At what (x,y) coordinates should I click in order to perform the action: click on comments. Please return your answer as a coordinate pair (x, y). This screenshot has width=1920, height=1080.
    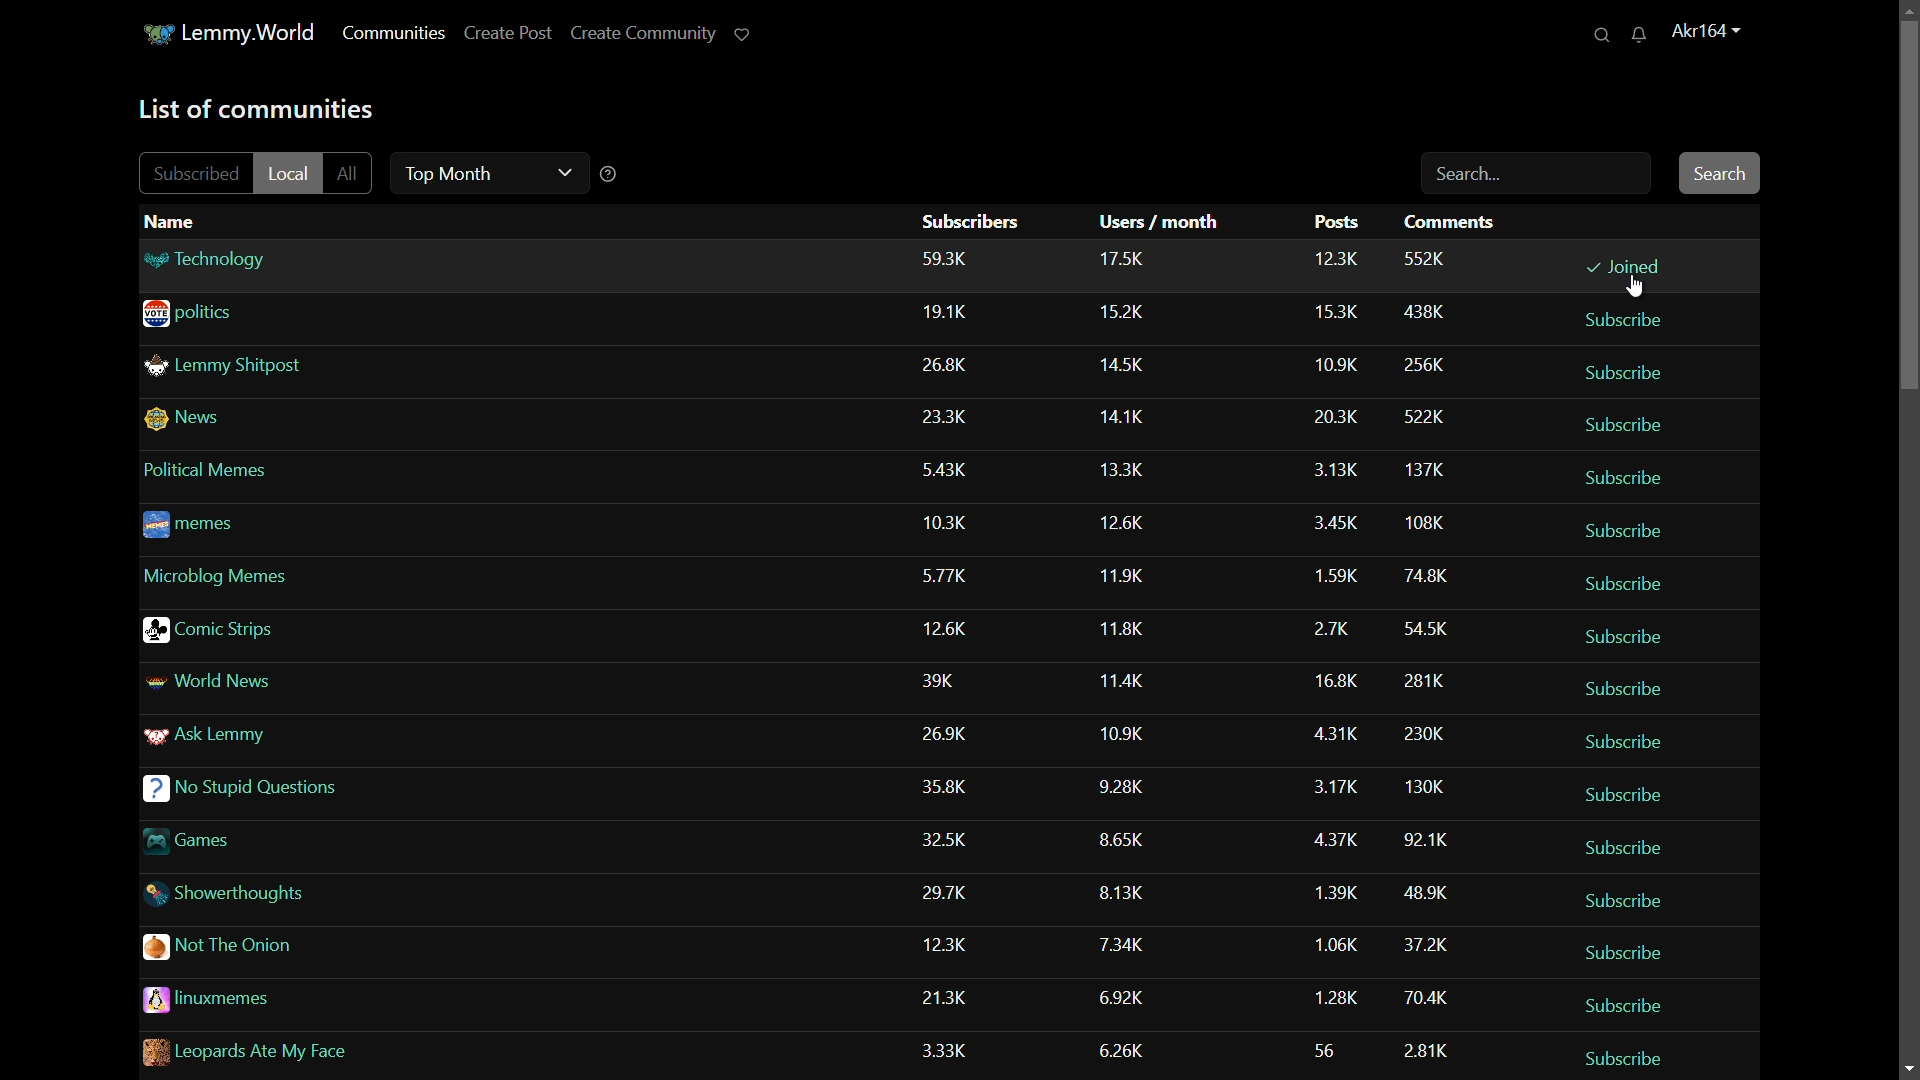
    Looking at the image, I should click on (1424, 417).